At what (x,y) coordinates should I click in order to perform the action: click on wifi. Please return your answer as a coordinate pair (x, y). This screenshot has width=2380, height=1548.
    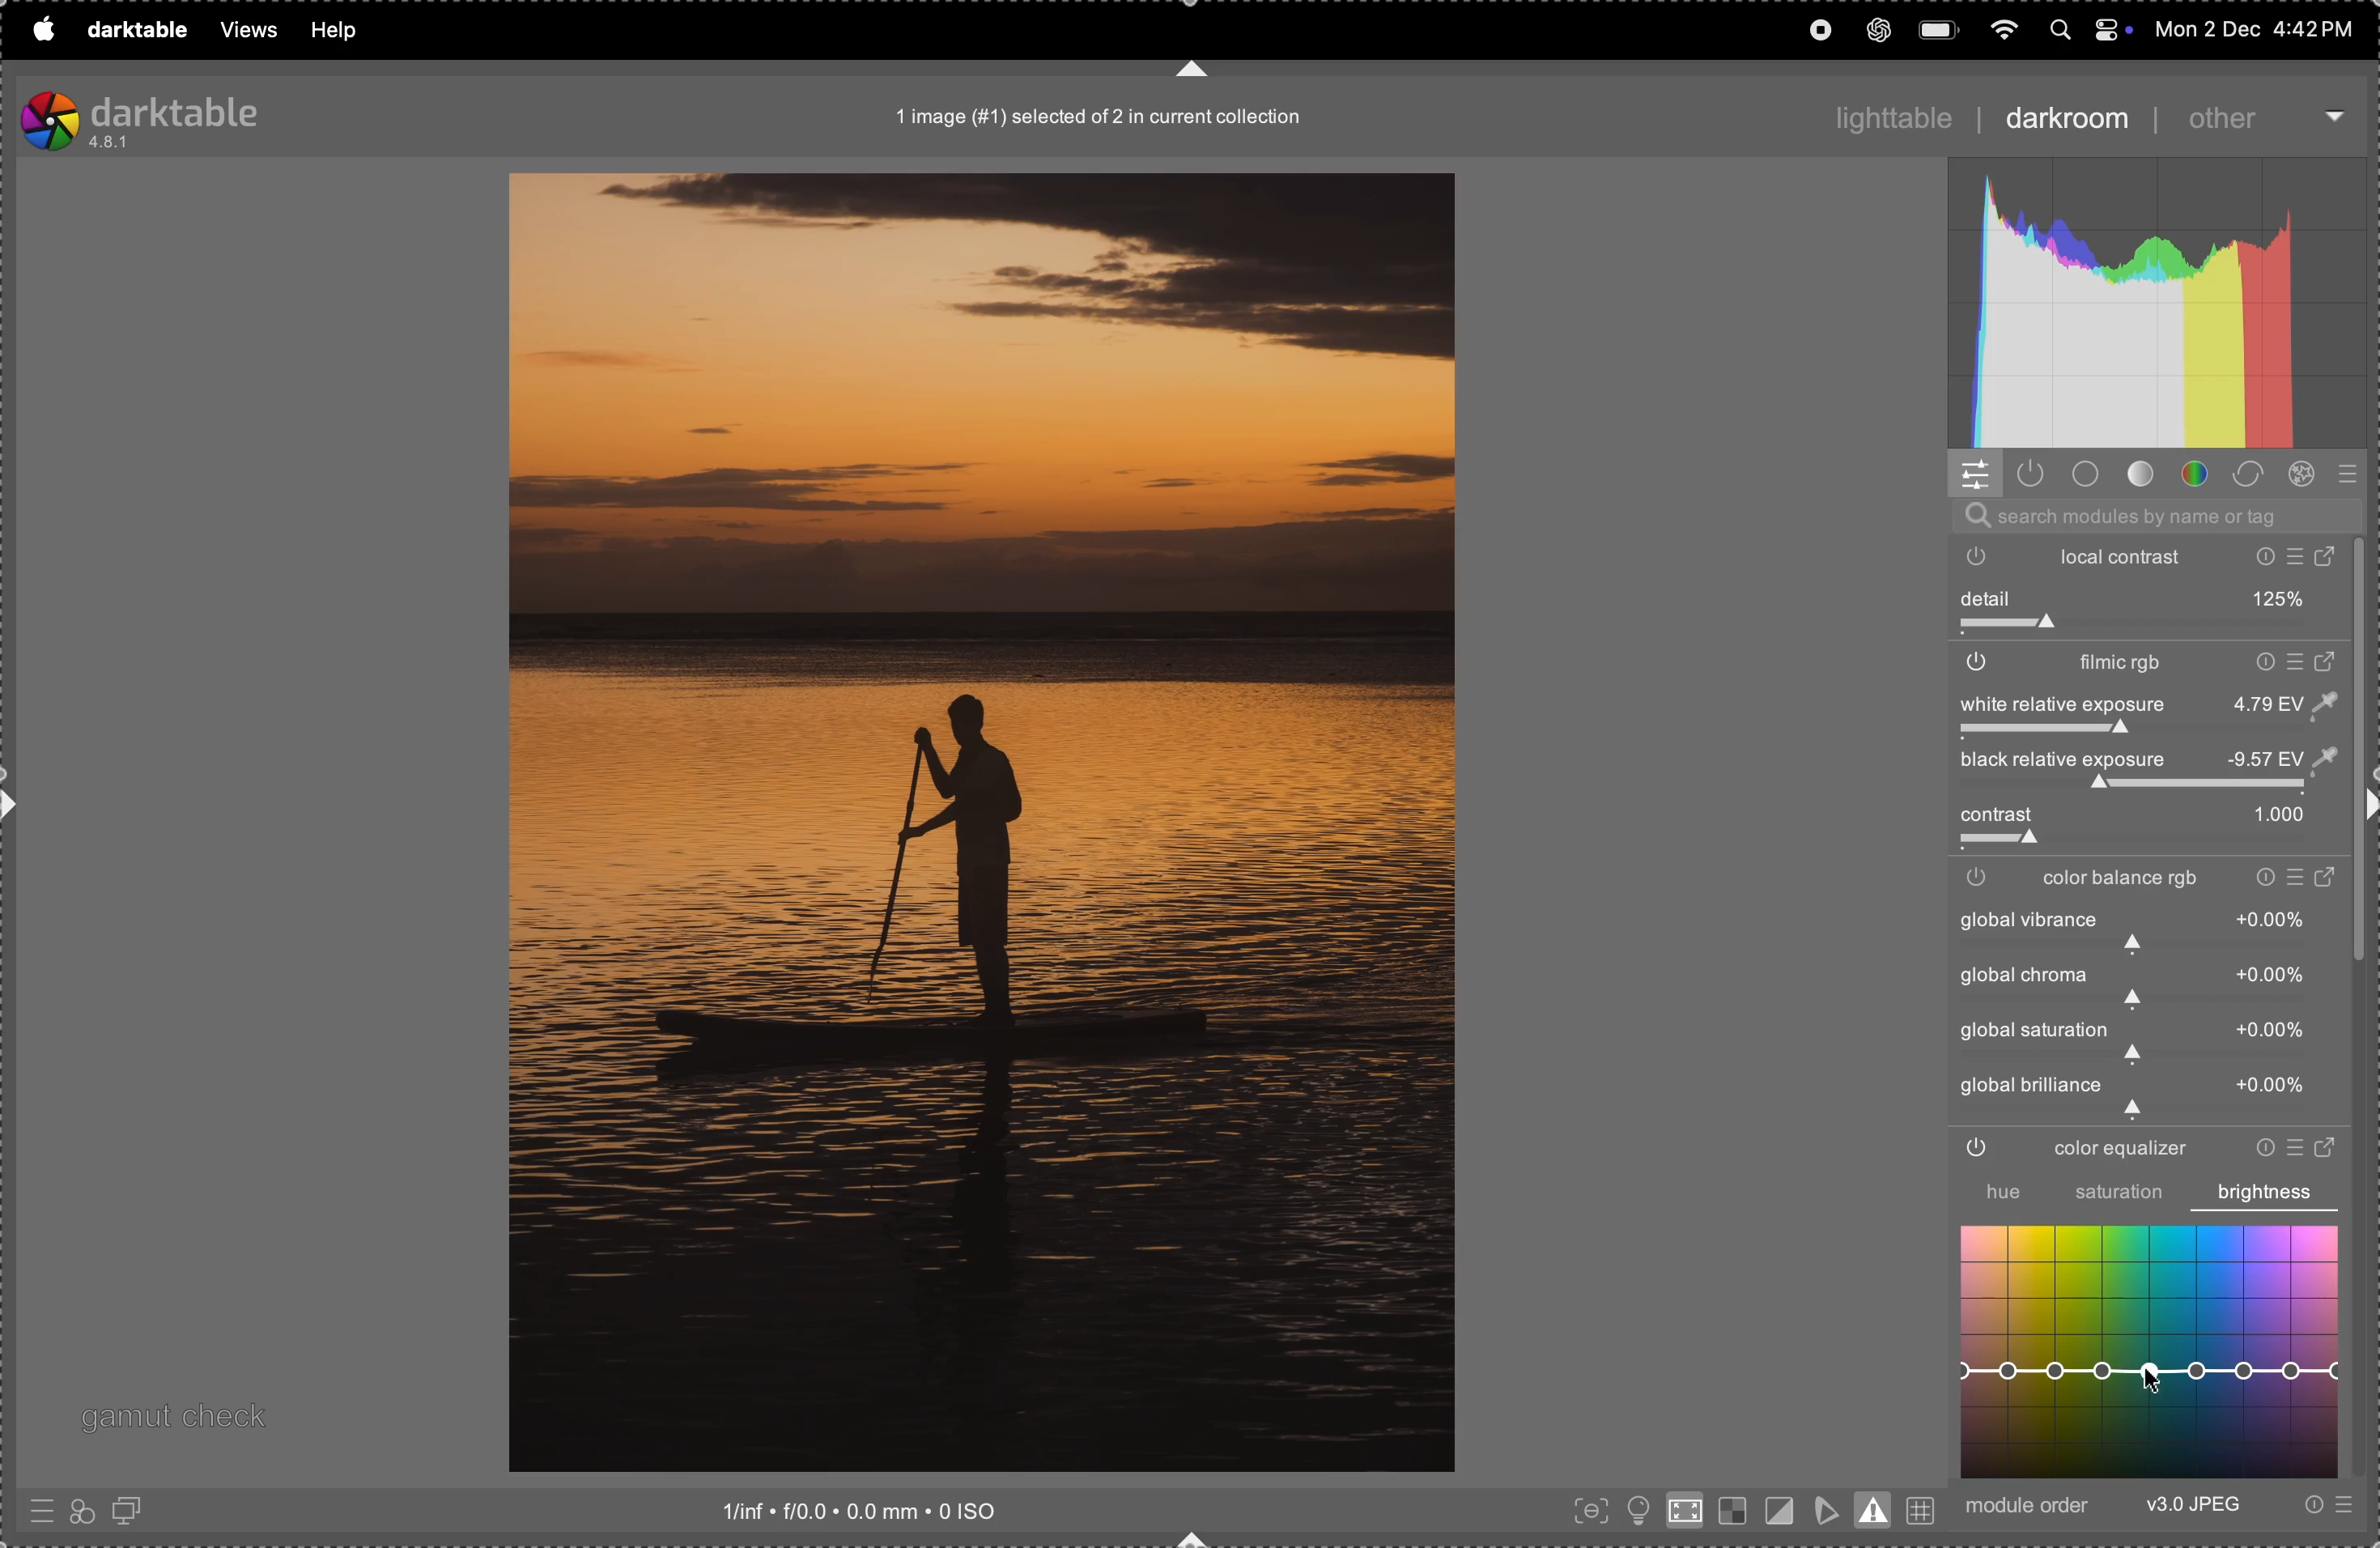
    Looking at the image, I should click on (2000, 27).